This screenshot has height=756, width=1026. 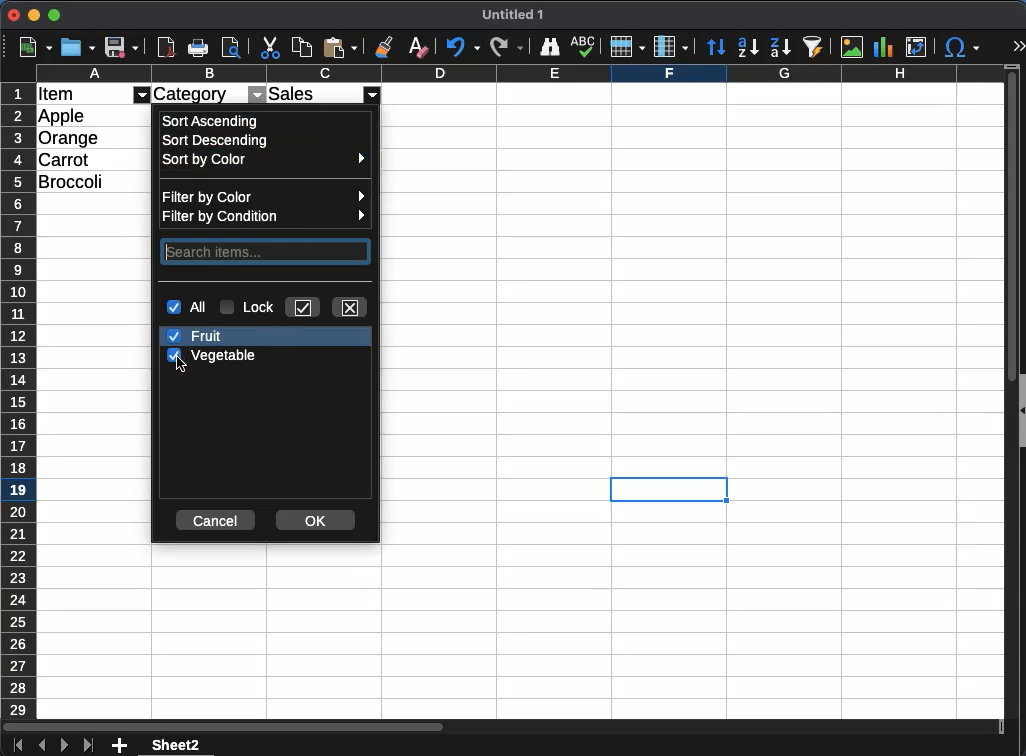 I want to click on last sheet, so click(x=88, y=746).